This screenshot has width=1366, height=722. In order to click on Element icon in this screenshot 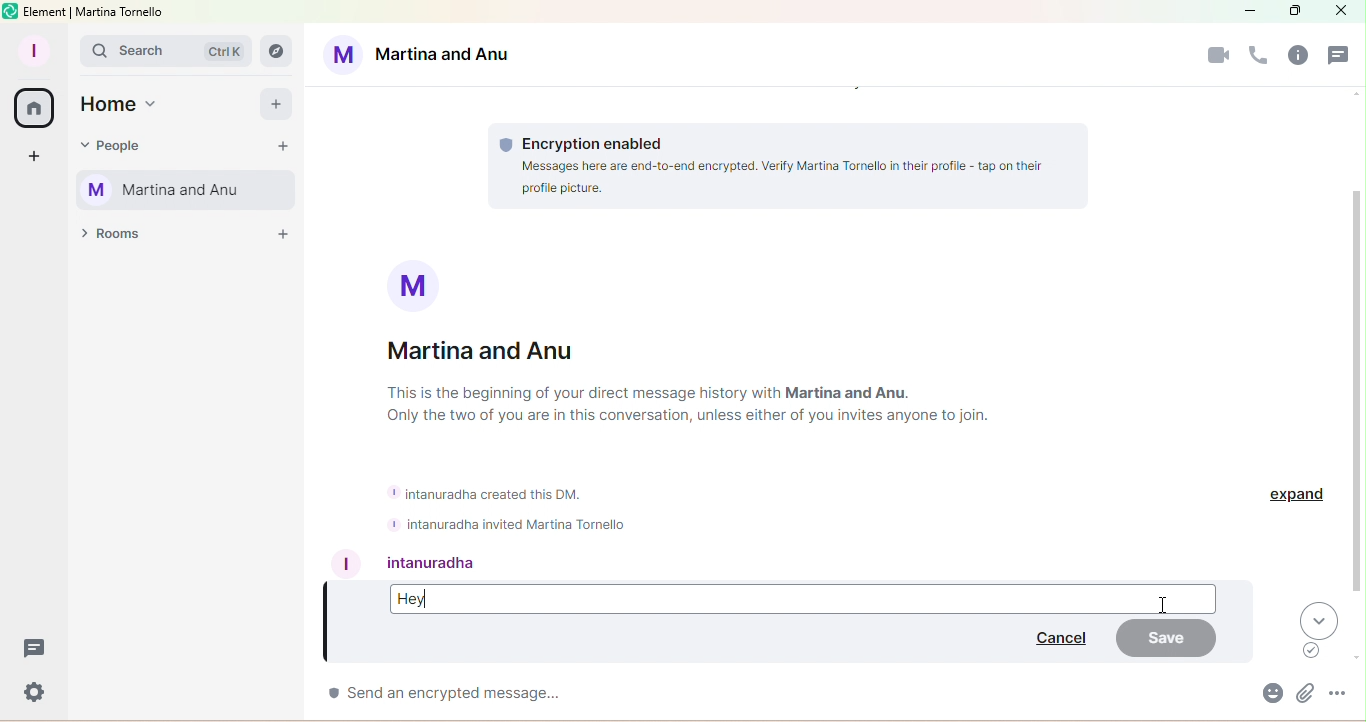, I will do `click(9, 10)`.